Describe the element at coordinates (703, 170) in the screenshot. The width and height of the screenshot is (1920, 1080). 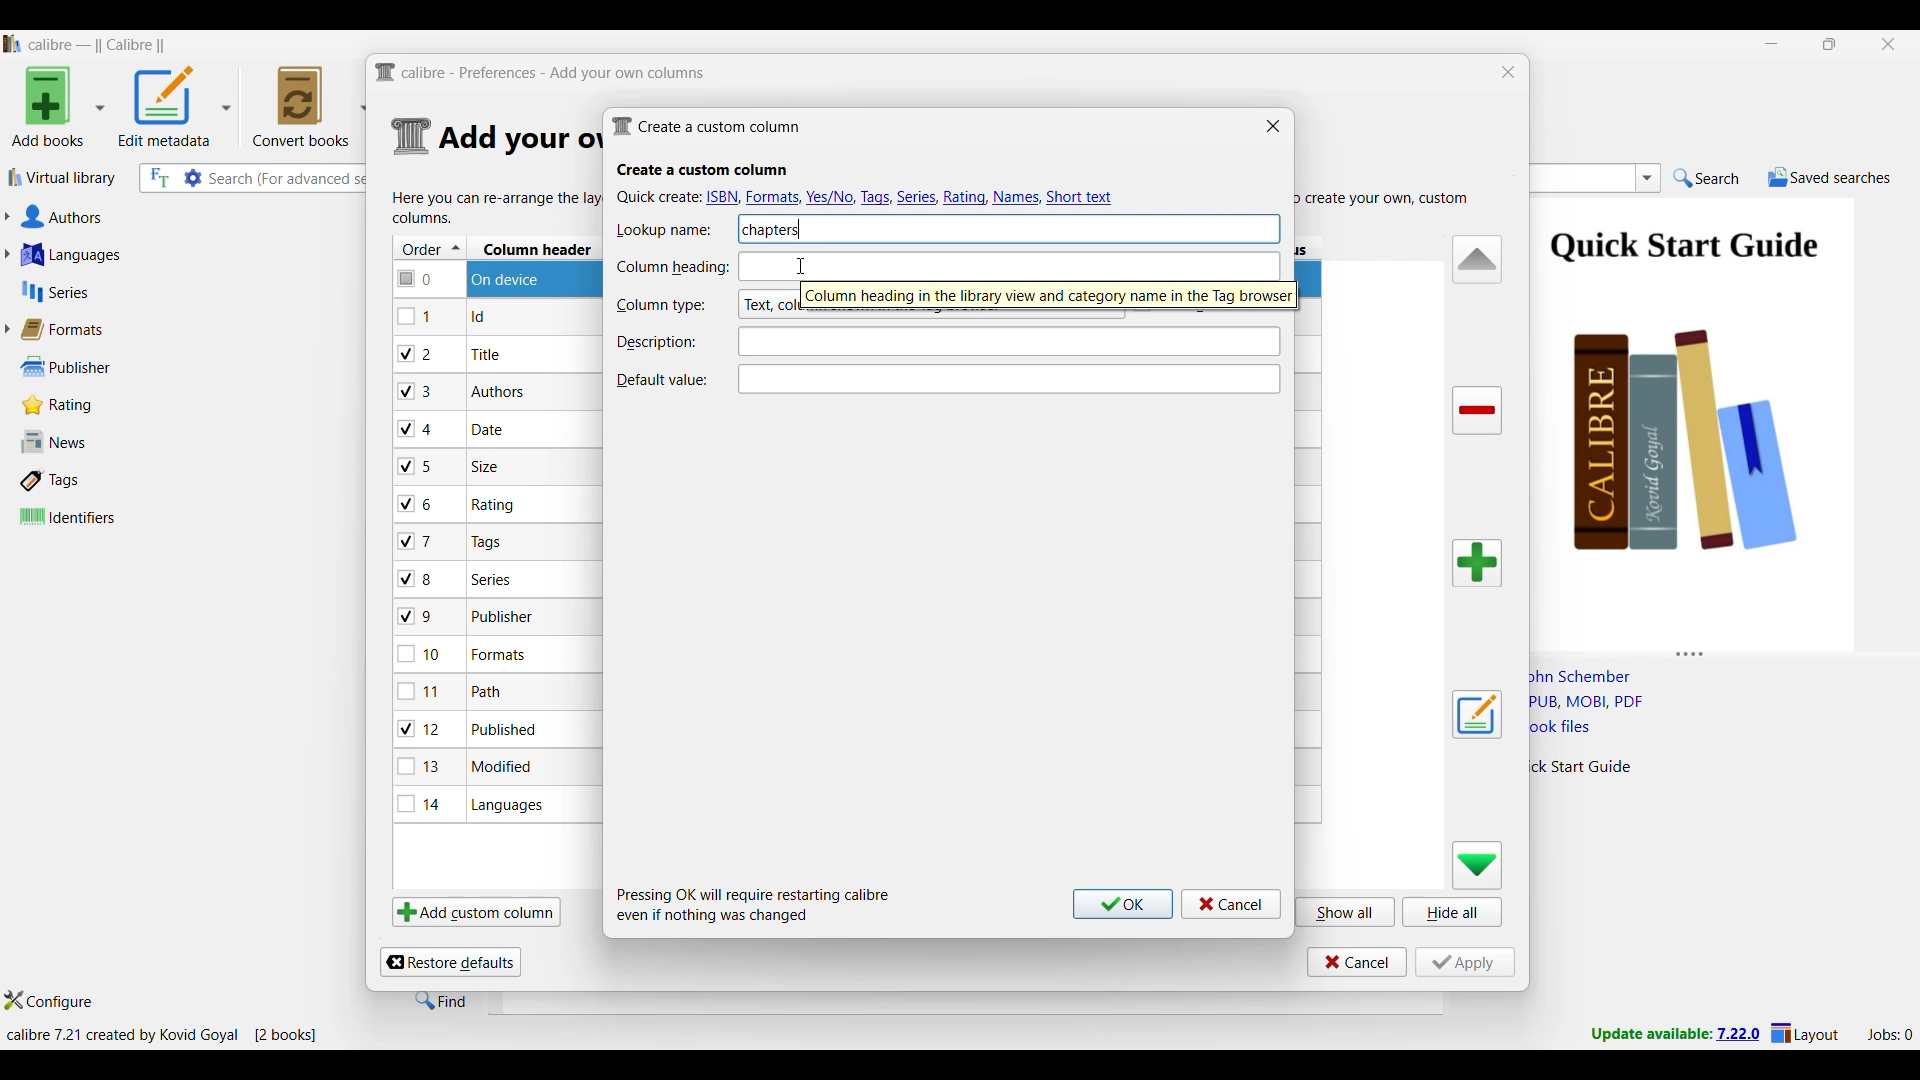
I see `Section title` at that location.